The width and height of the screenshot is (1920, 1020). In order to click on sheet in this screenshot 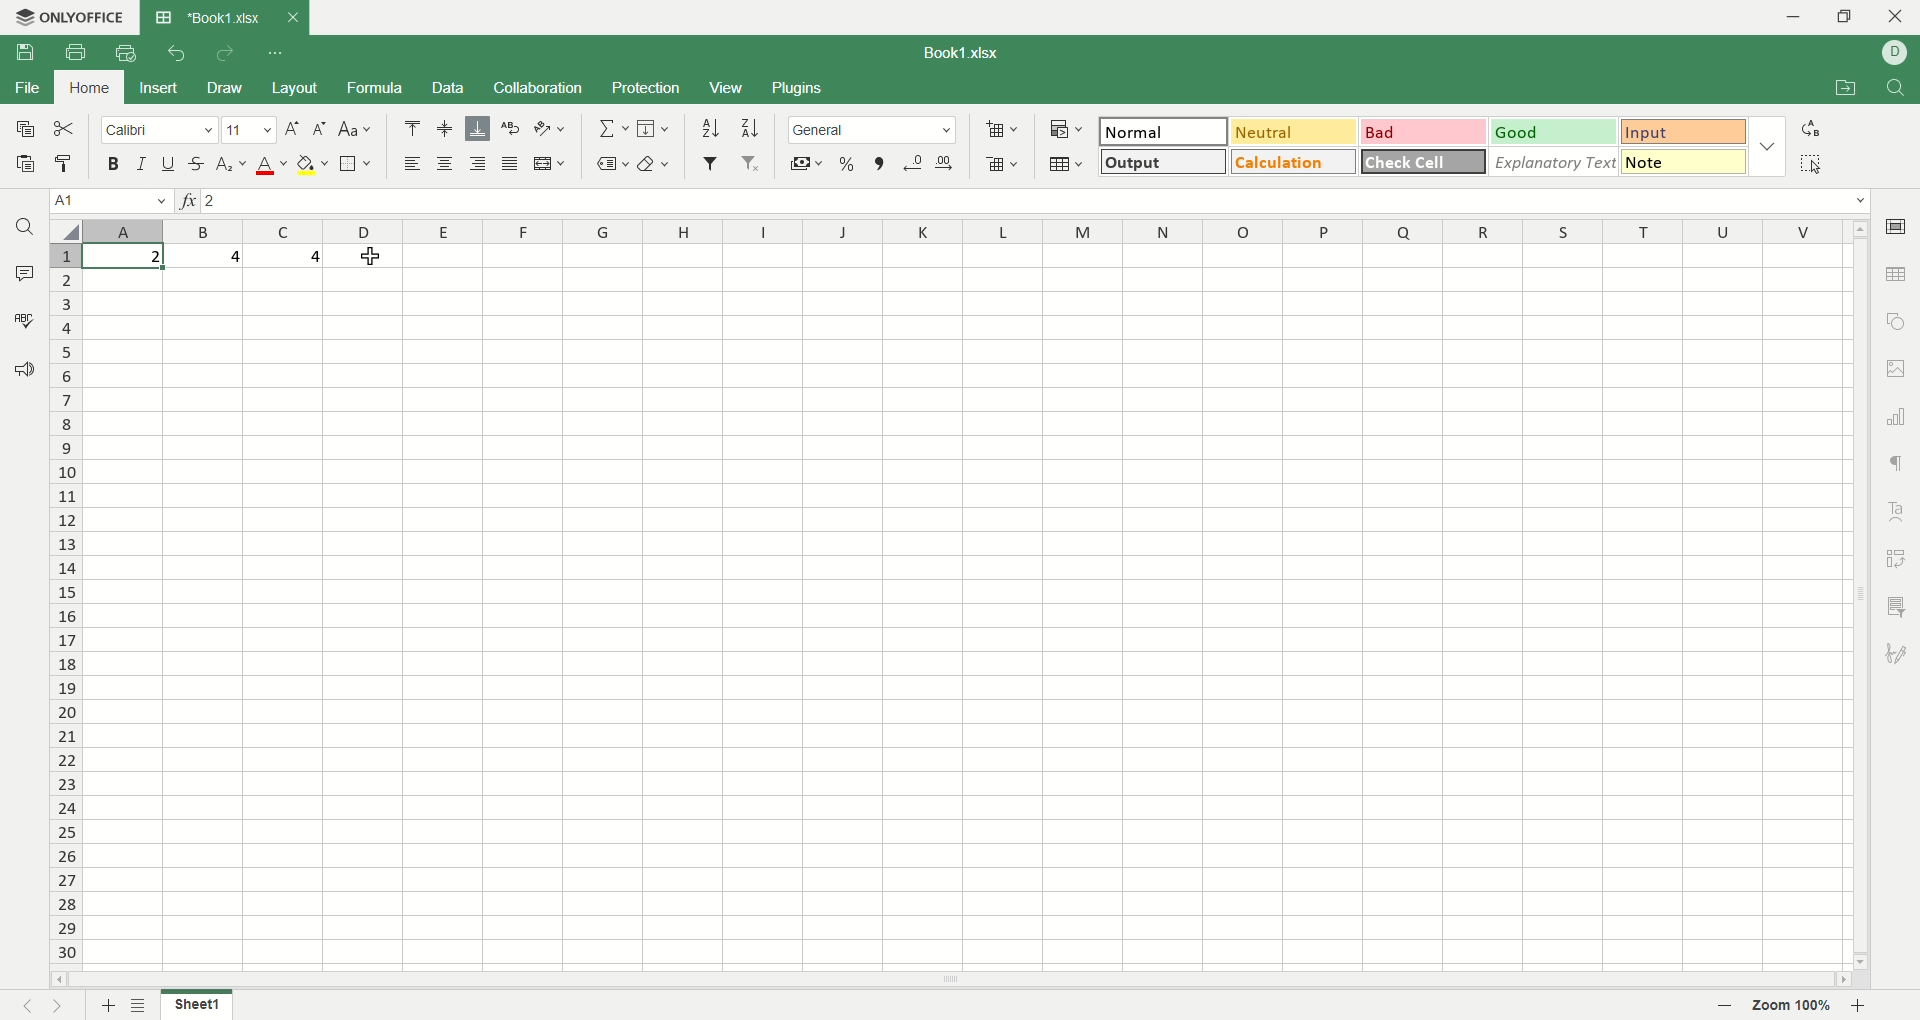, I will do `click(963, 611)`.